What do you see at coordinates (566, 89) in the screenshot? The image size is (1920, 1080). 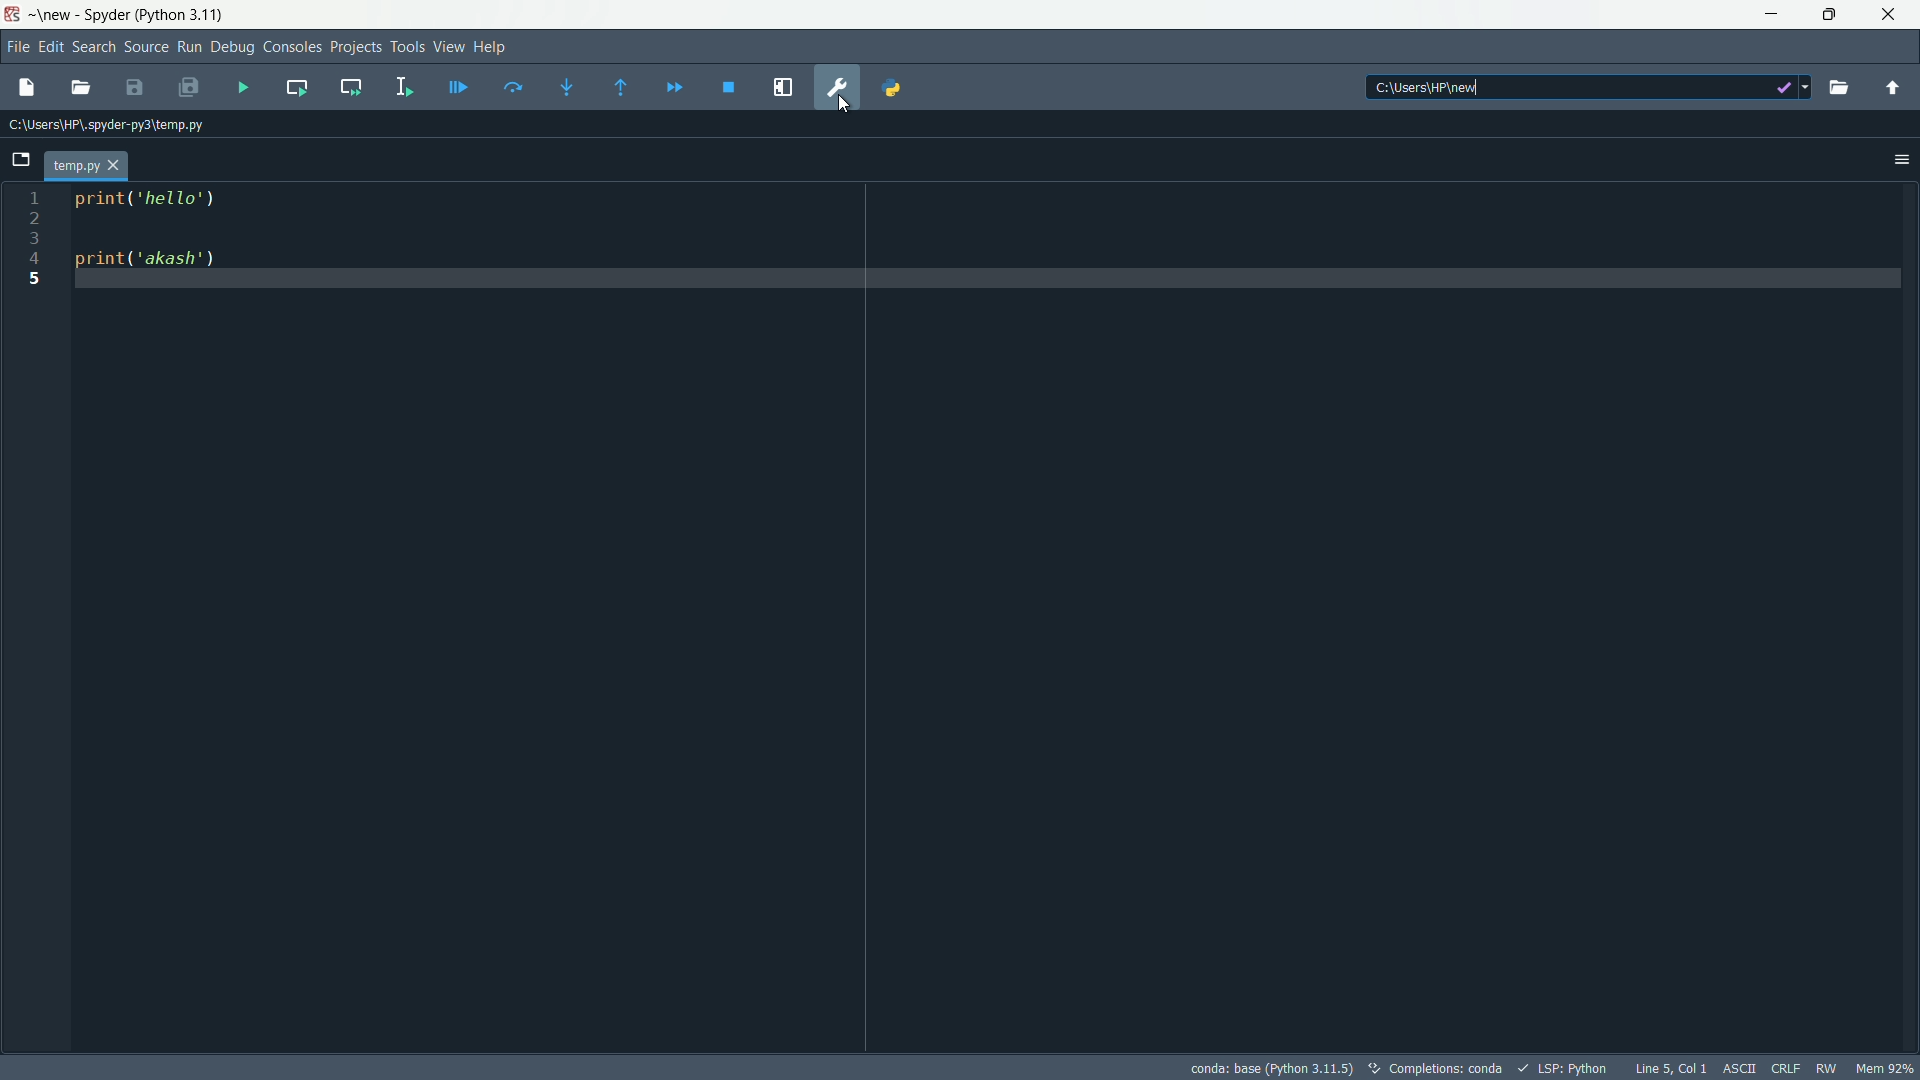 I see `step into function` at bounding box center [566, 89].